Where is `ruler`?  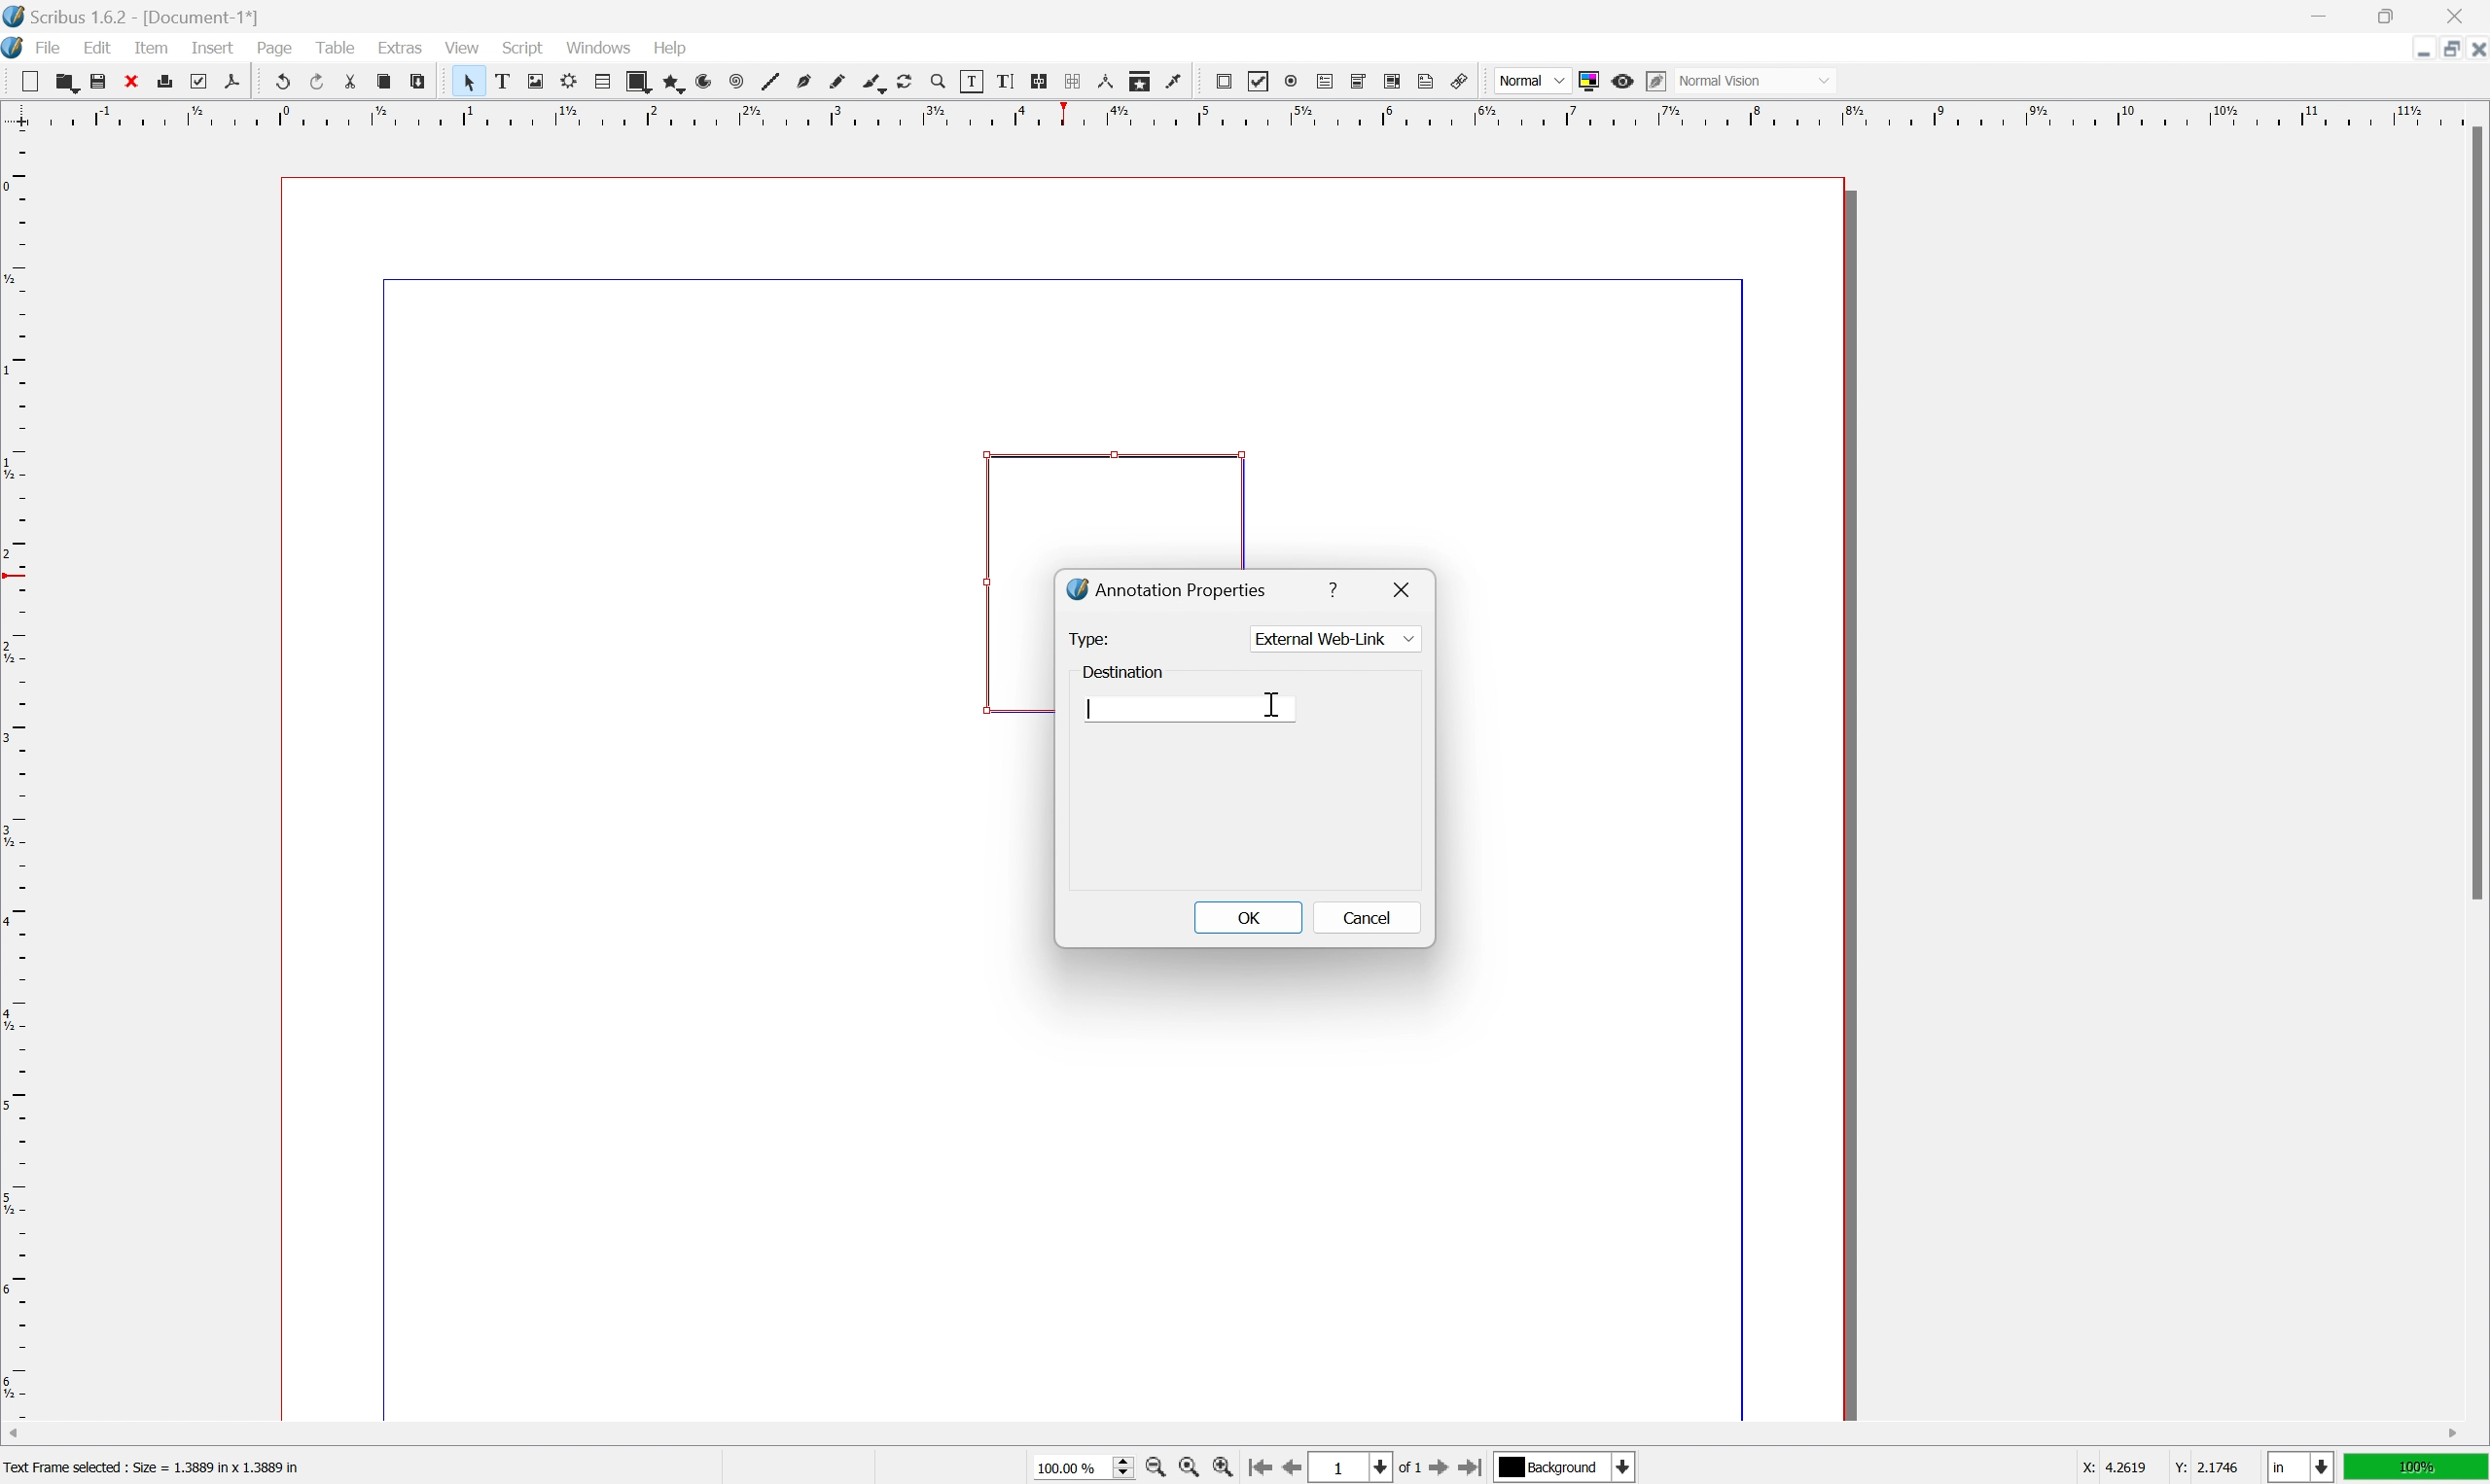
ruler is located at coordinates (1242, 114).